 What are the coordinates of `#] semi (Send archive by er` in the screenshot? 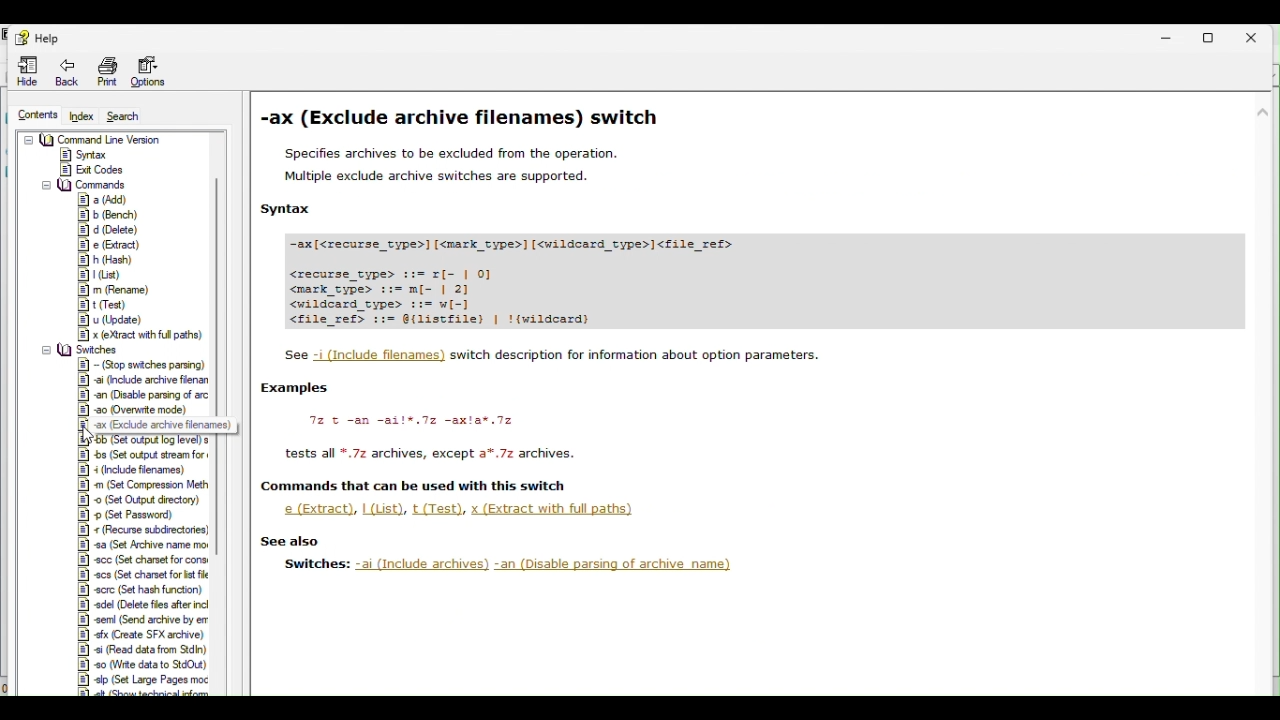 It's located at (144, 620).